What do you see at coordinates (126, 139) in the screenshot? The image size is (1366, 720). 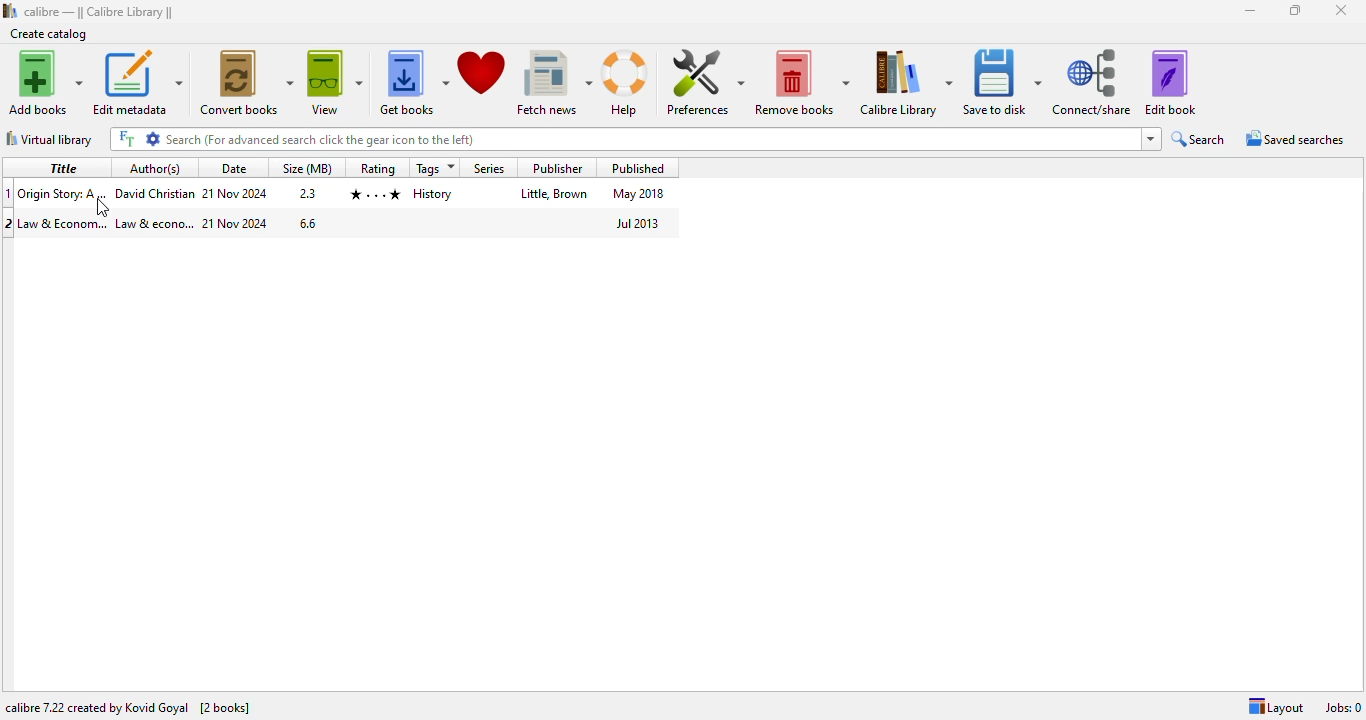 I see `FT` at bounding box center [126, 139].